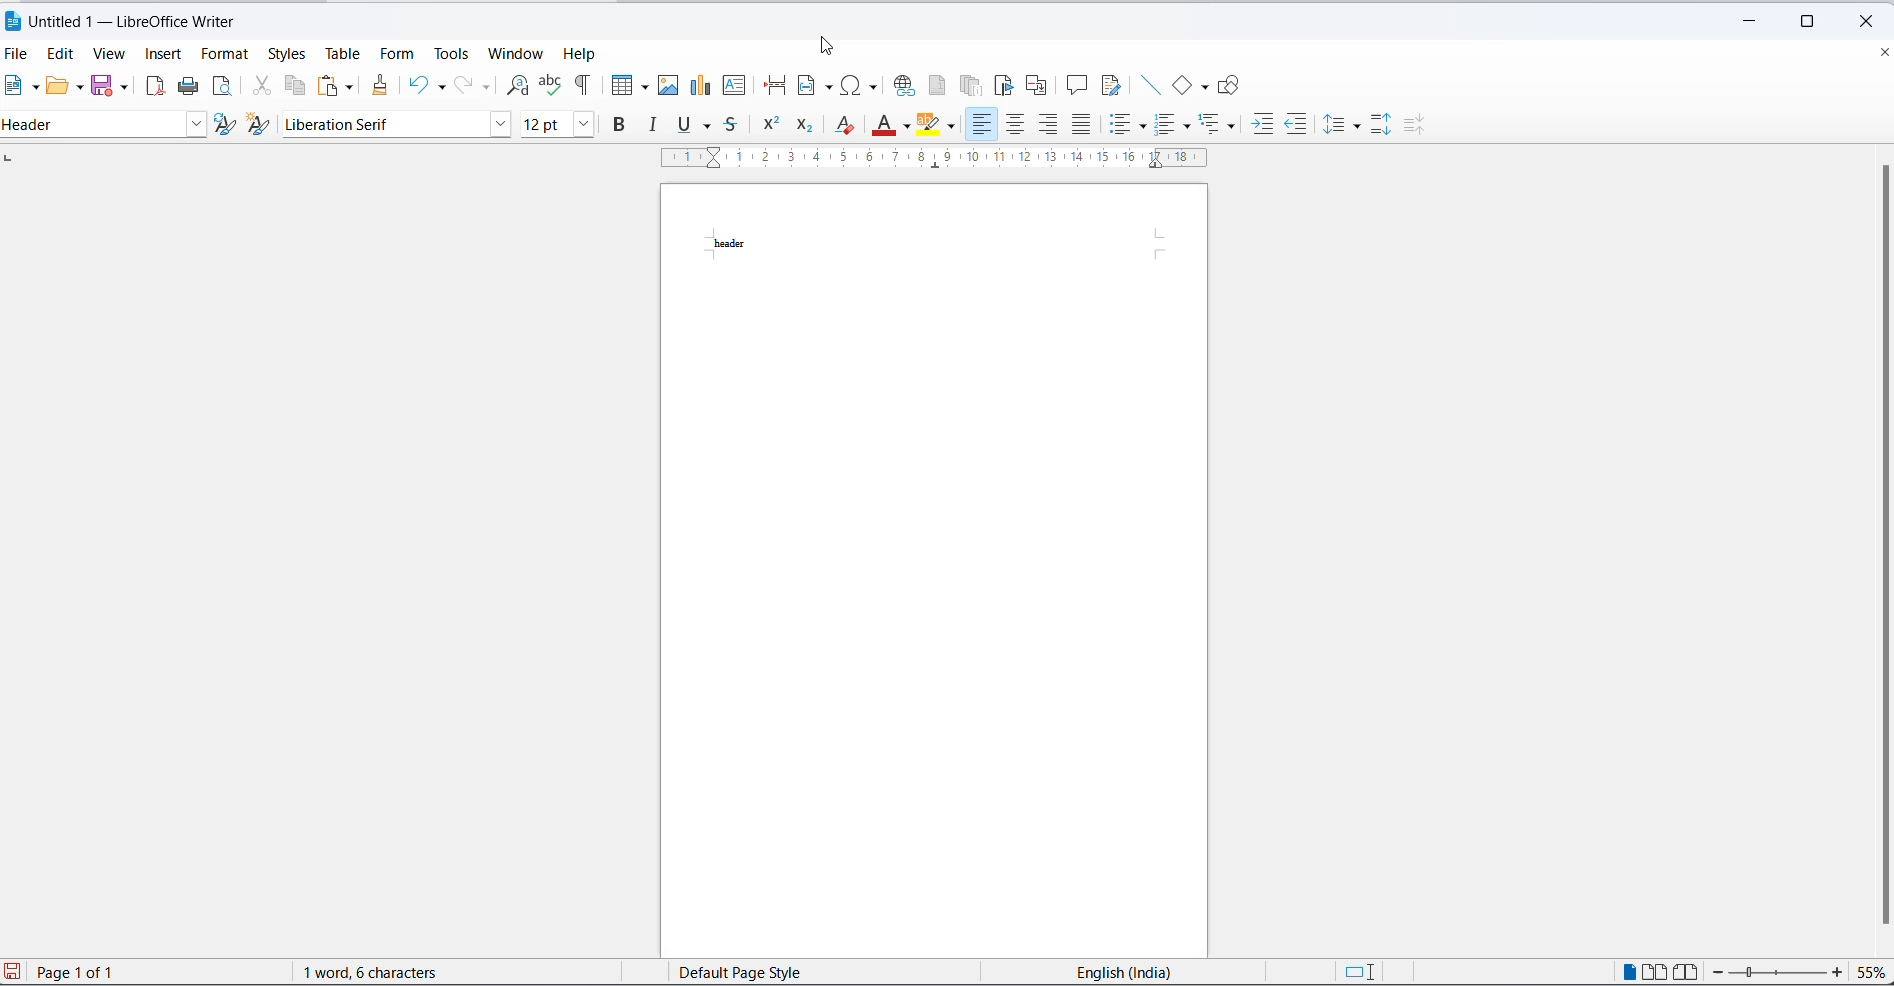  I want to click on Default paragraph style, so click(95, 124).